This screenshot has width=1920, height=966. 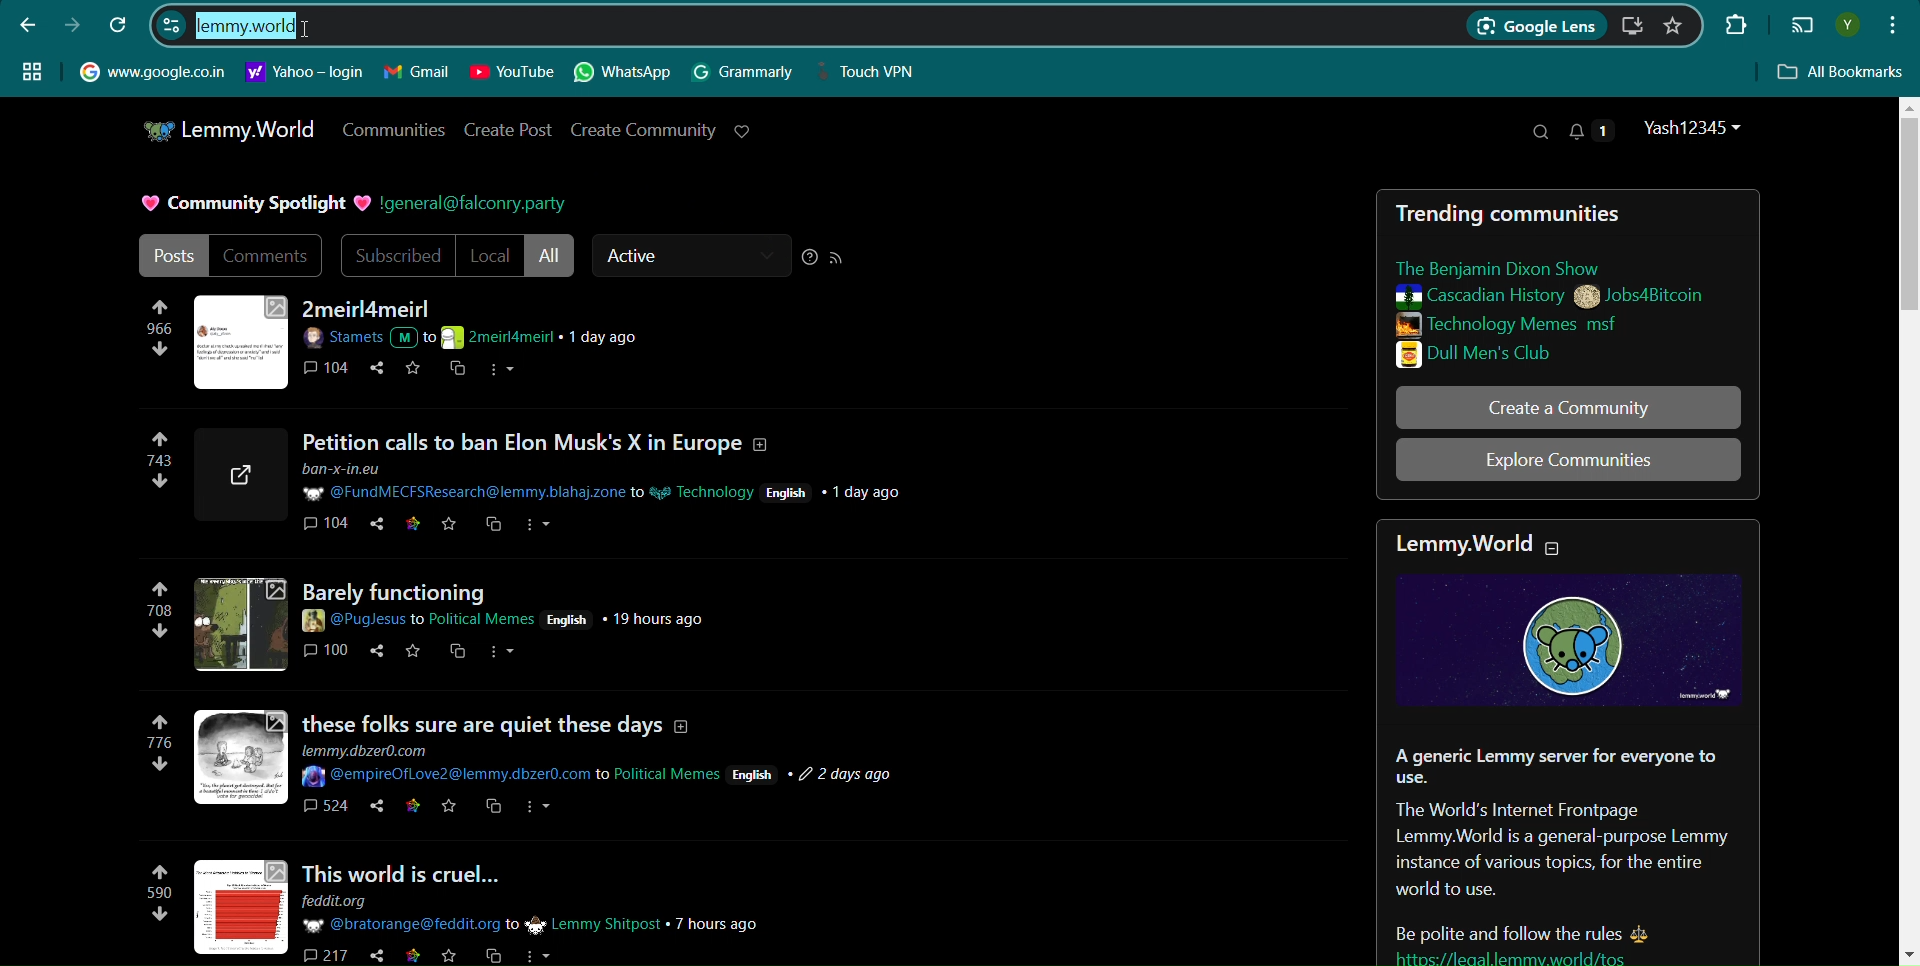 What do you see at coordinates (1558, 956) in the screenshot?
I see `Link` at bounding box center [1558, 956].